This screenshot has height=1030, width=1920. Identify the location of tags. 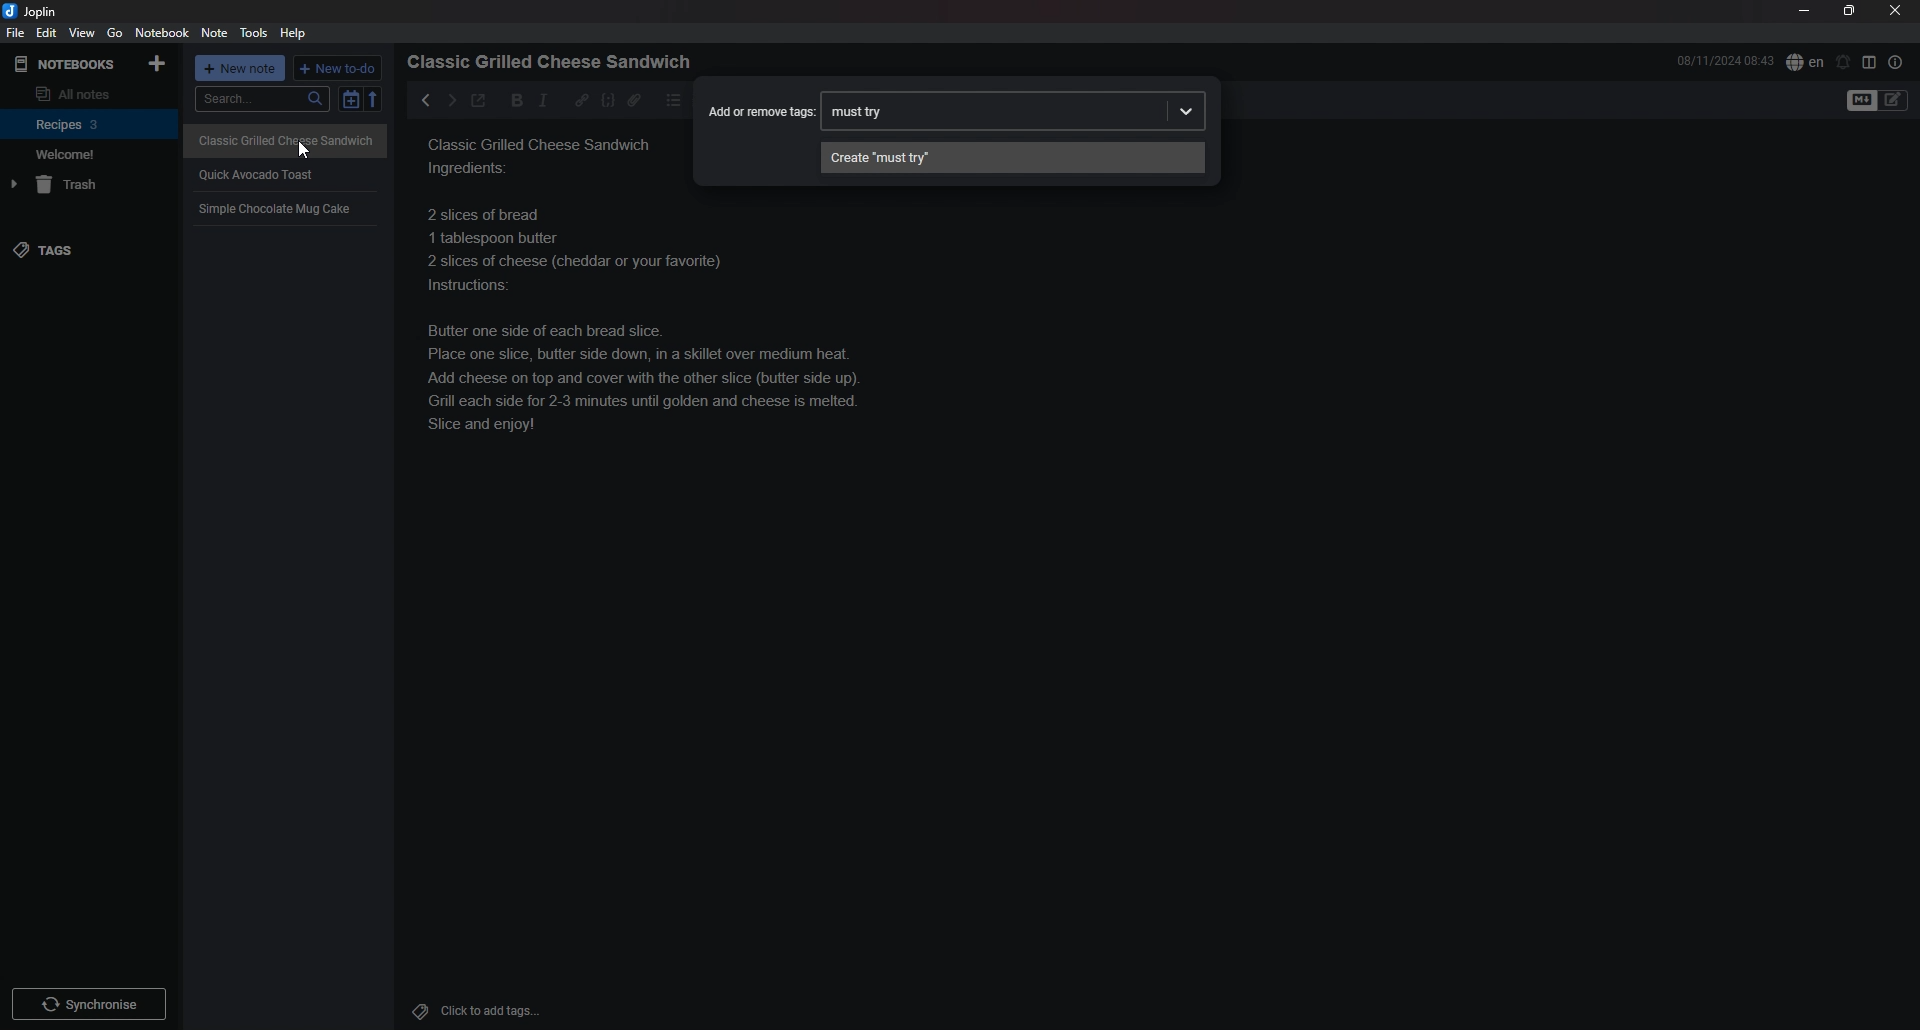
(87, 251).